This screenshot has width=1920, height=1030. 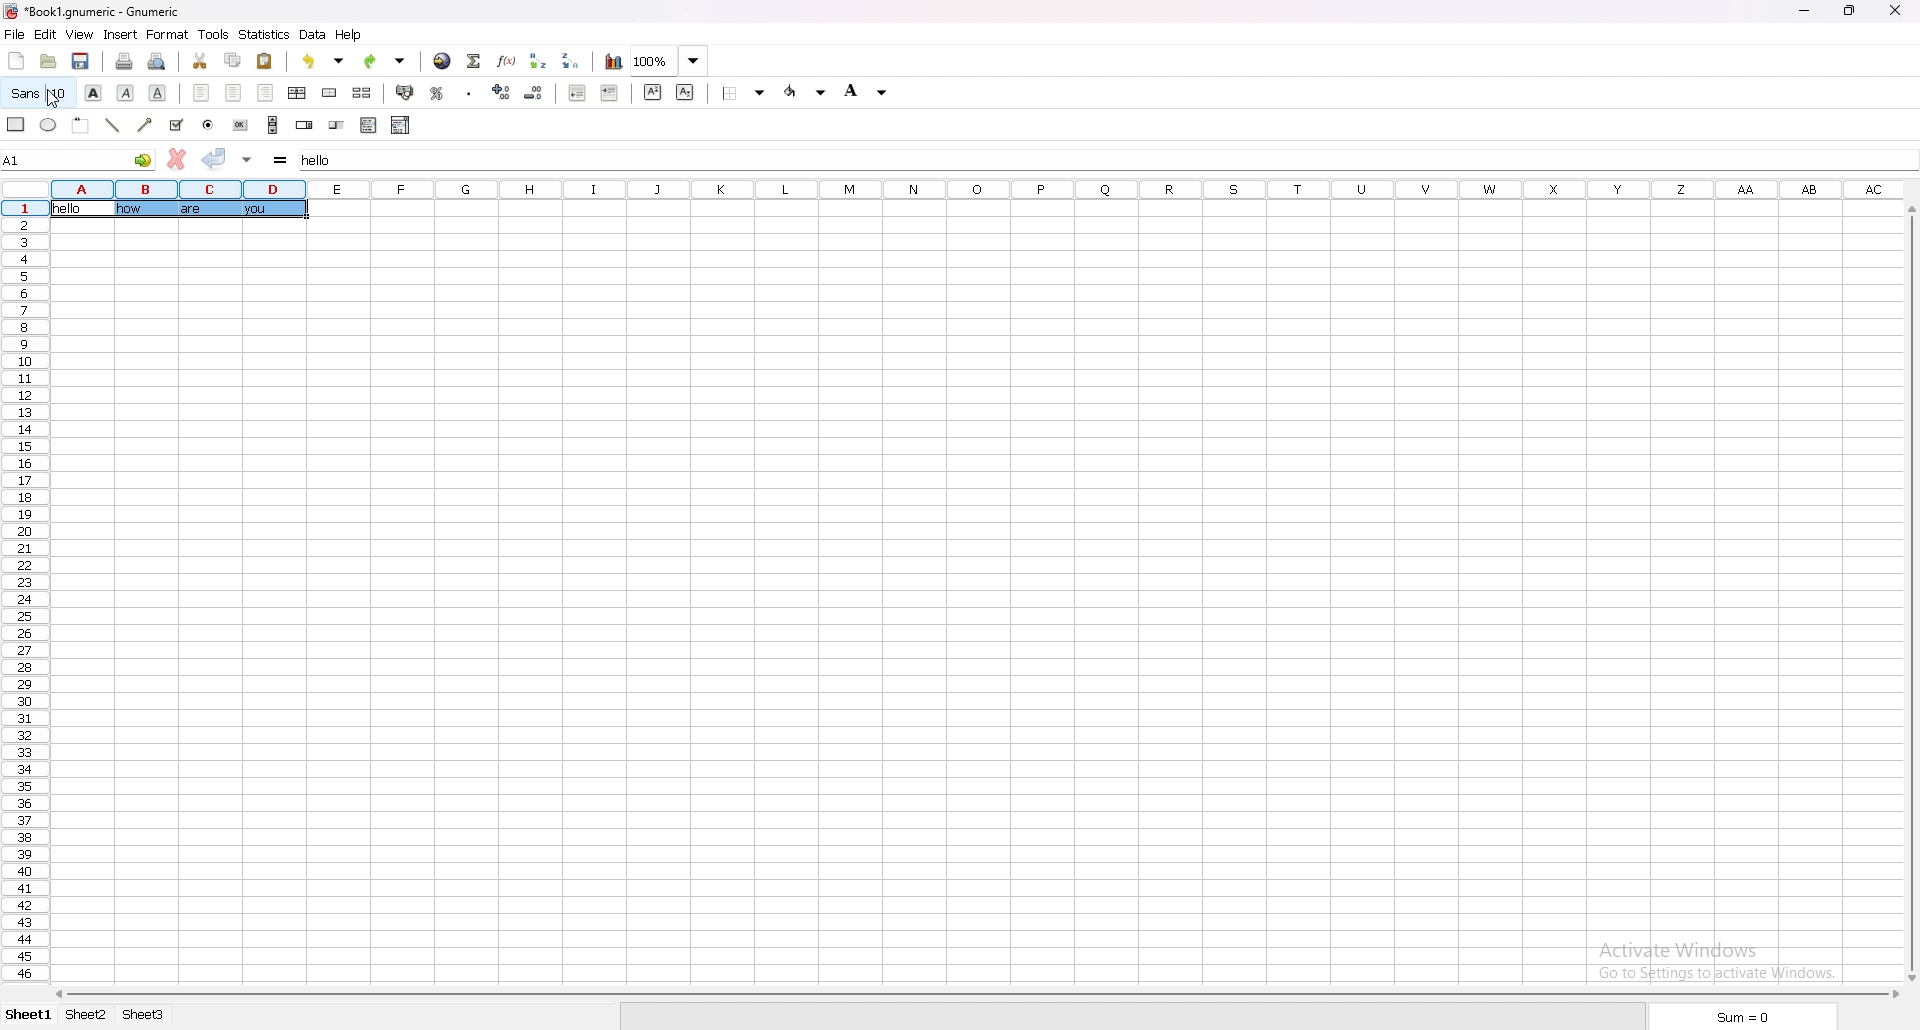 What do you see at coordinates (313, 35) in the screenshot?
I see `data` at bounding box center [313, 35].